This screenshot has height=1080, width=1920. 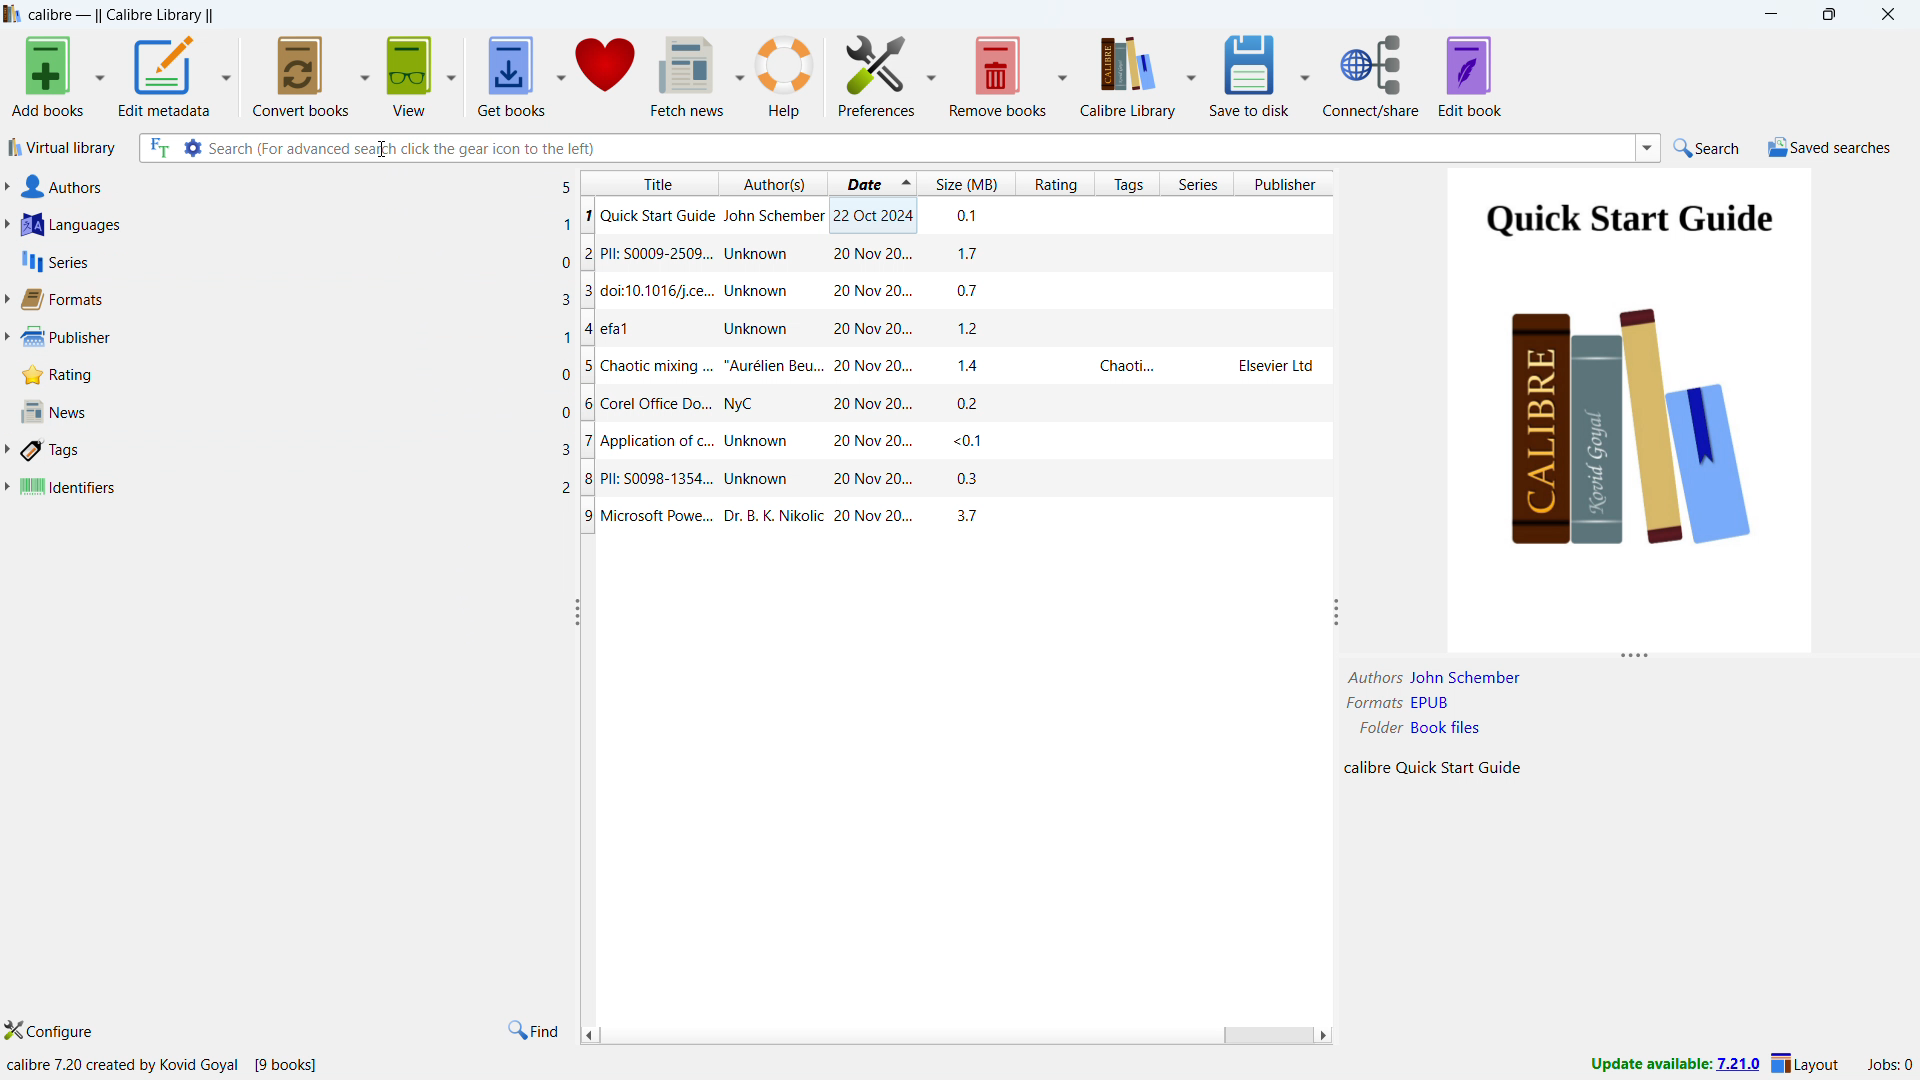 What do you see at coordinates (1888, 13) in the screenshot?
I see `close` at bounding box center [1888, 13].